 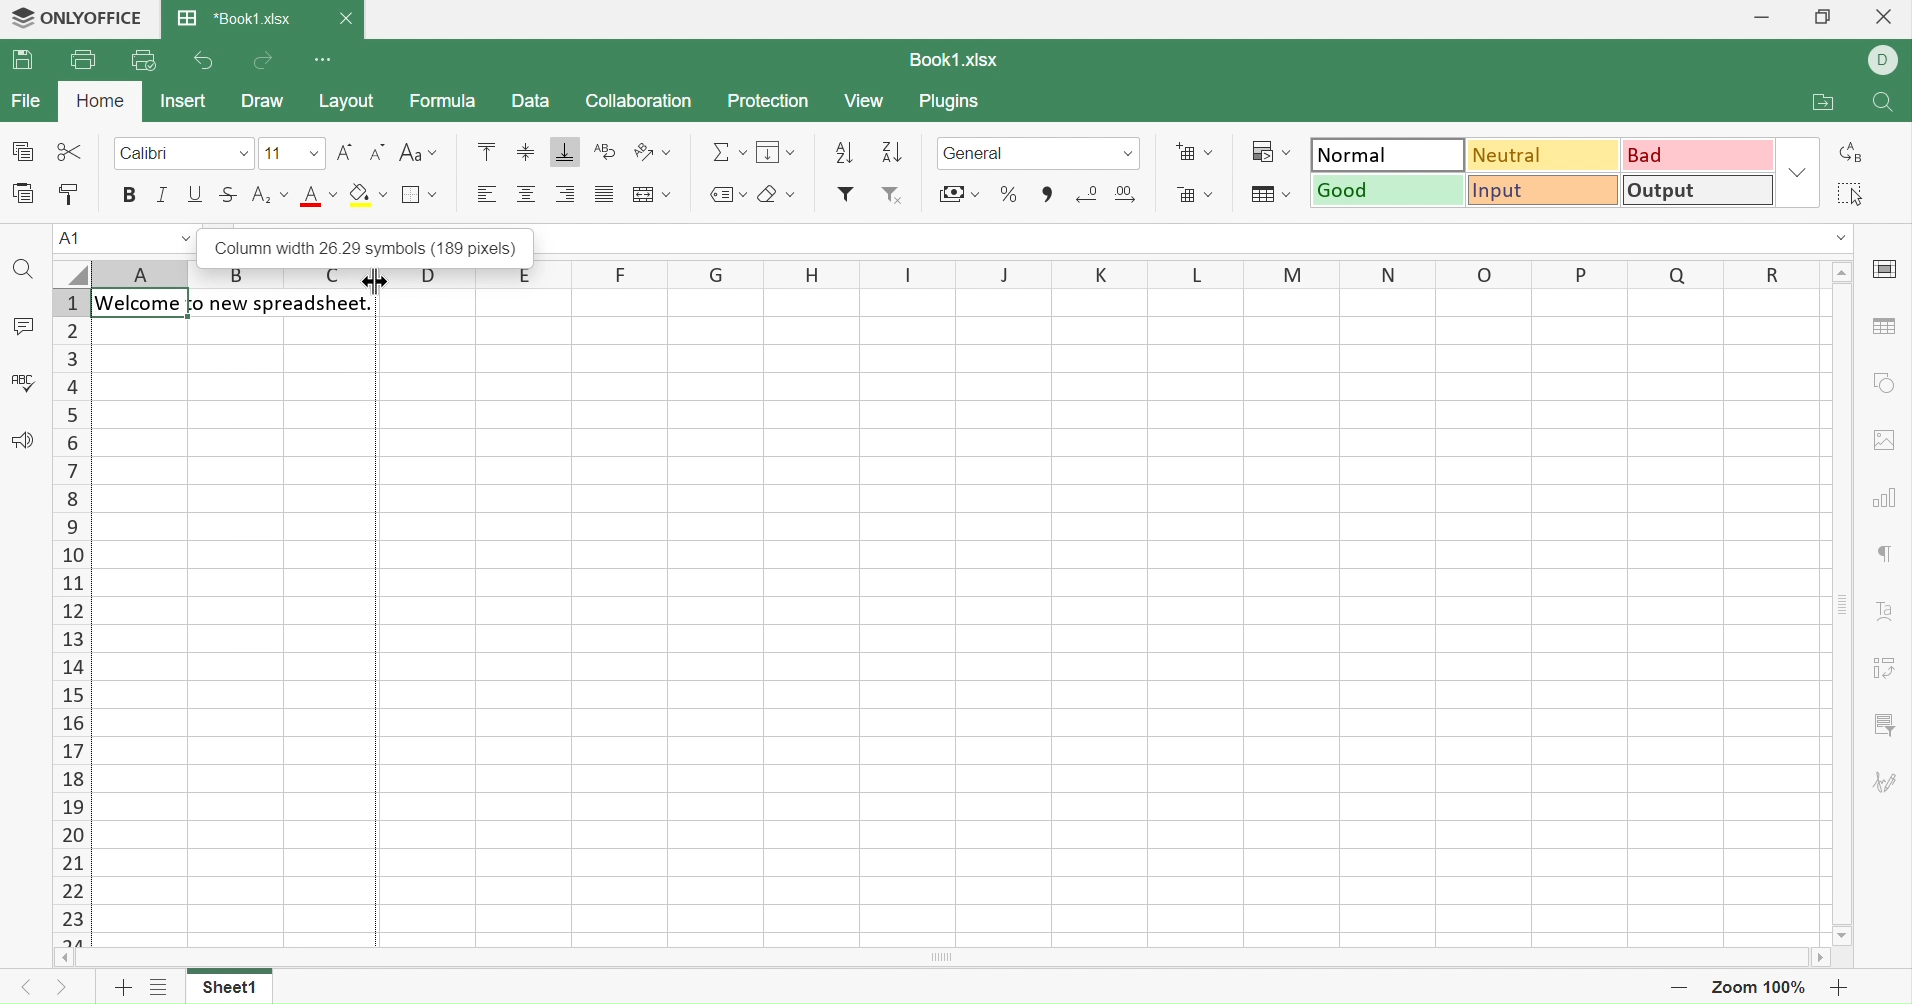 What do you see at coordinates (770, 101) in the screenshot?
I see `Protection` at bounding box center [770, 101].